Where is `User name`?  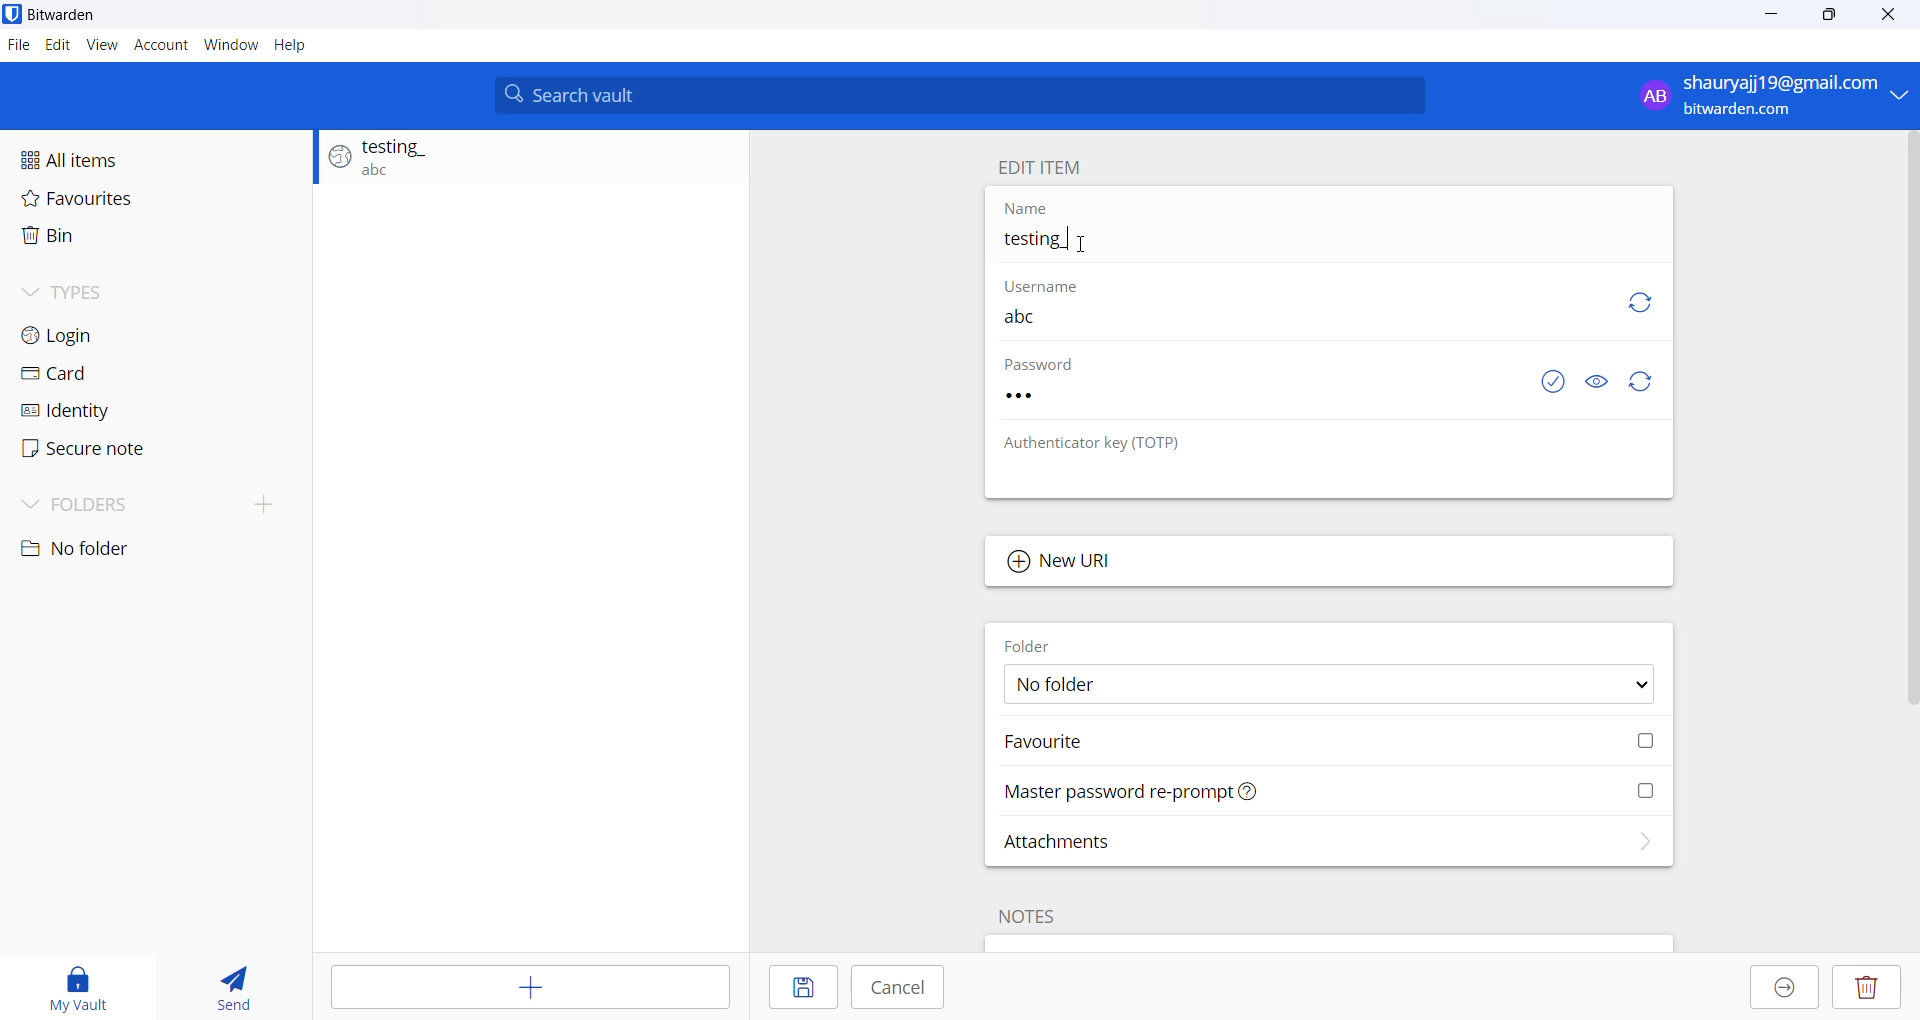
User name is located at coordinates (1265, 324).